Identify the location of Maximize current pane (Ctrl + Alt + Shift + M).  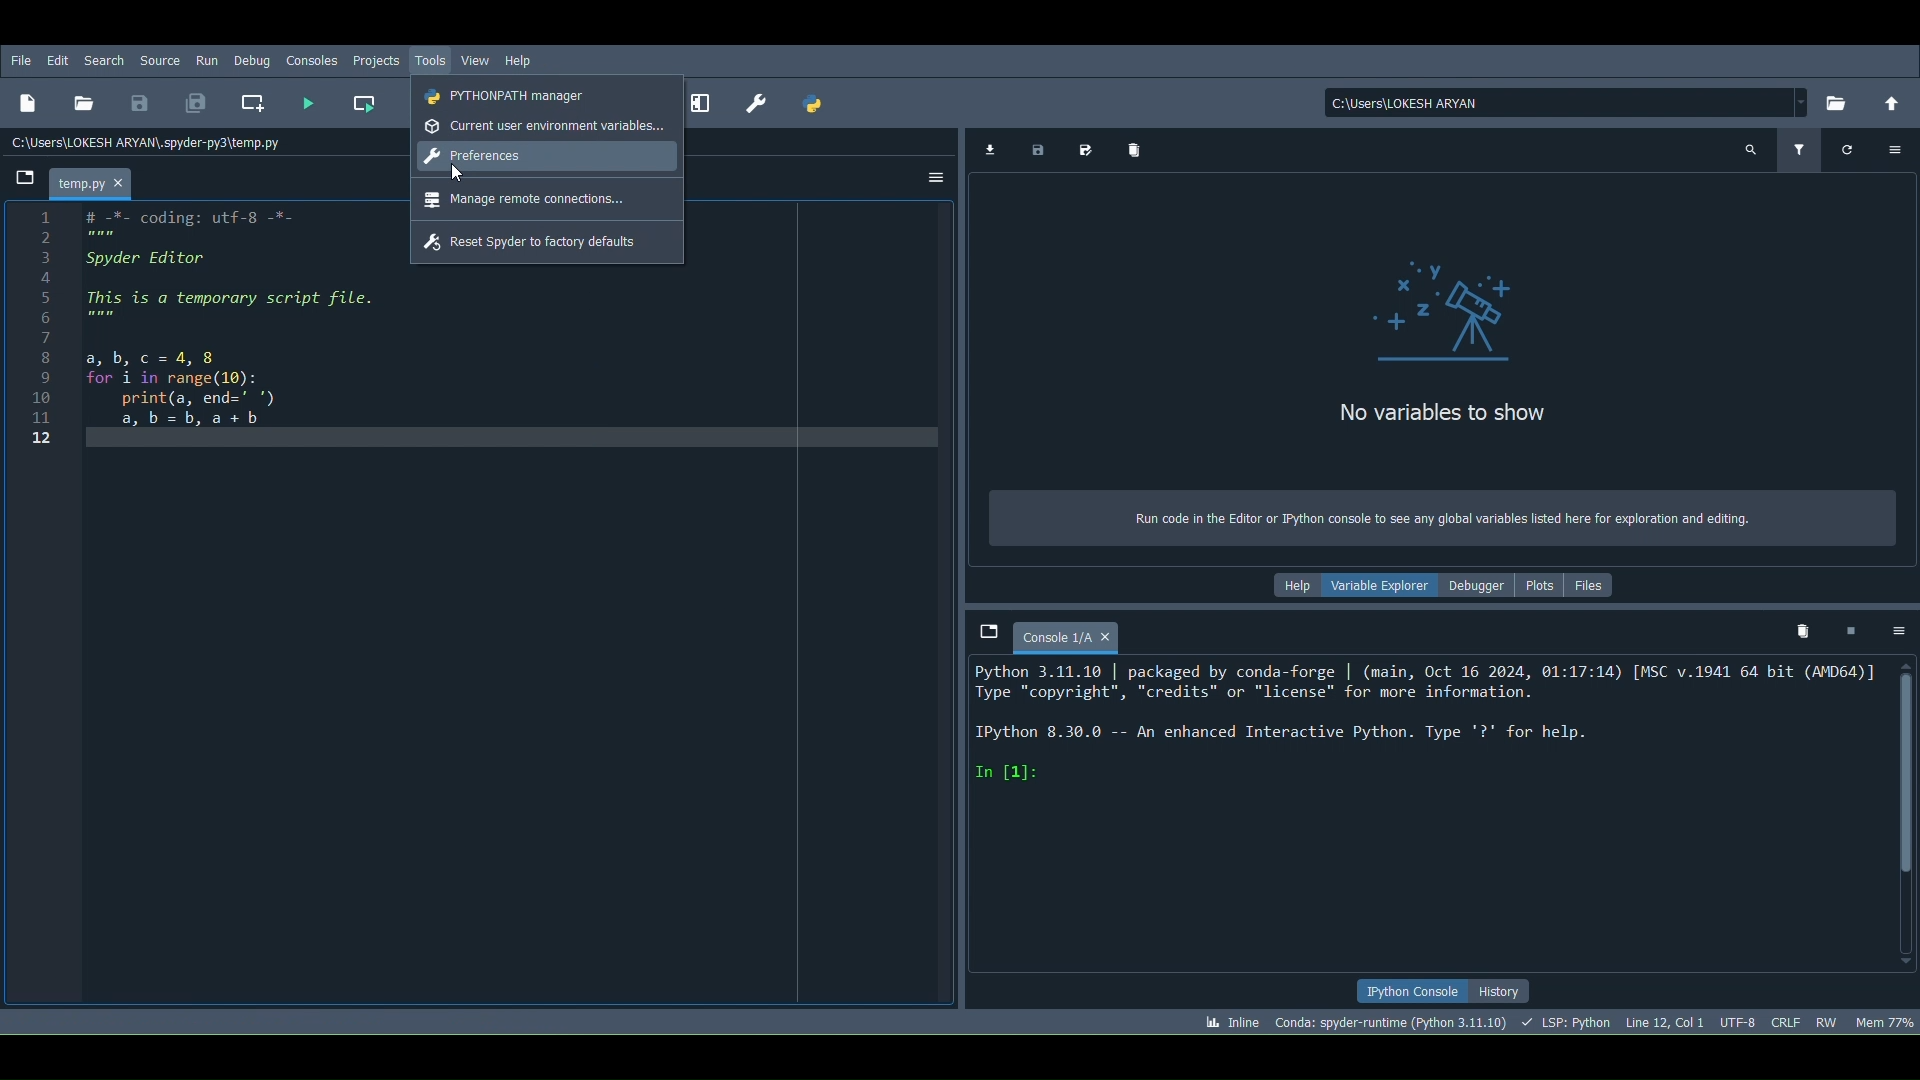
(701, 100).